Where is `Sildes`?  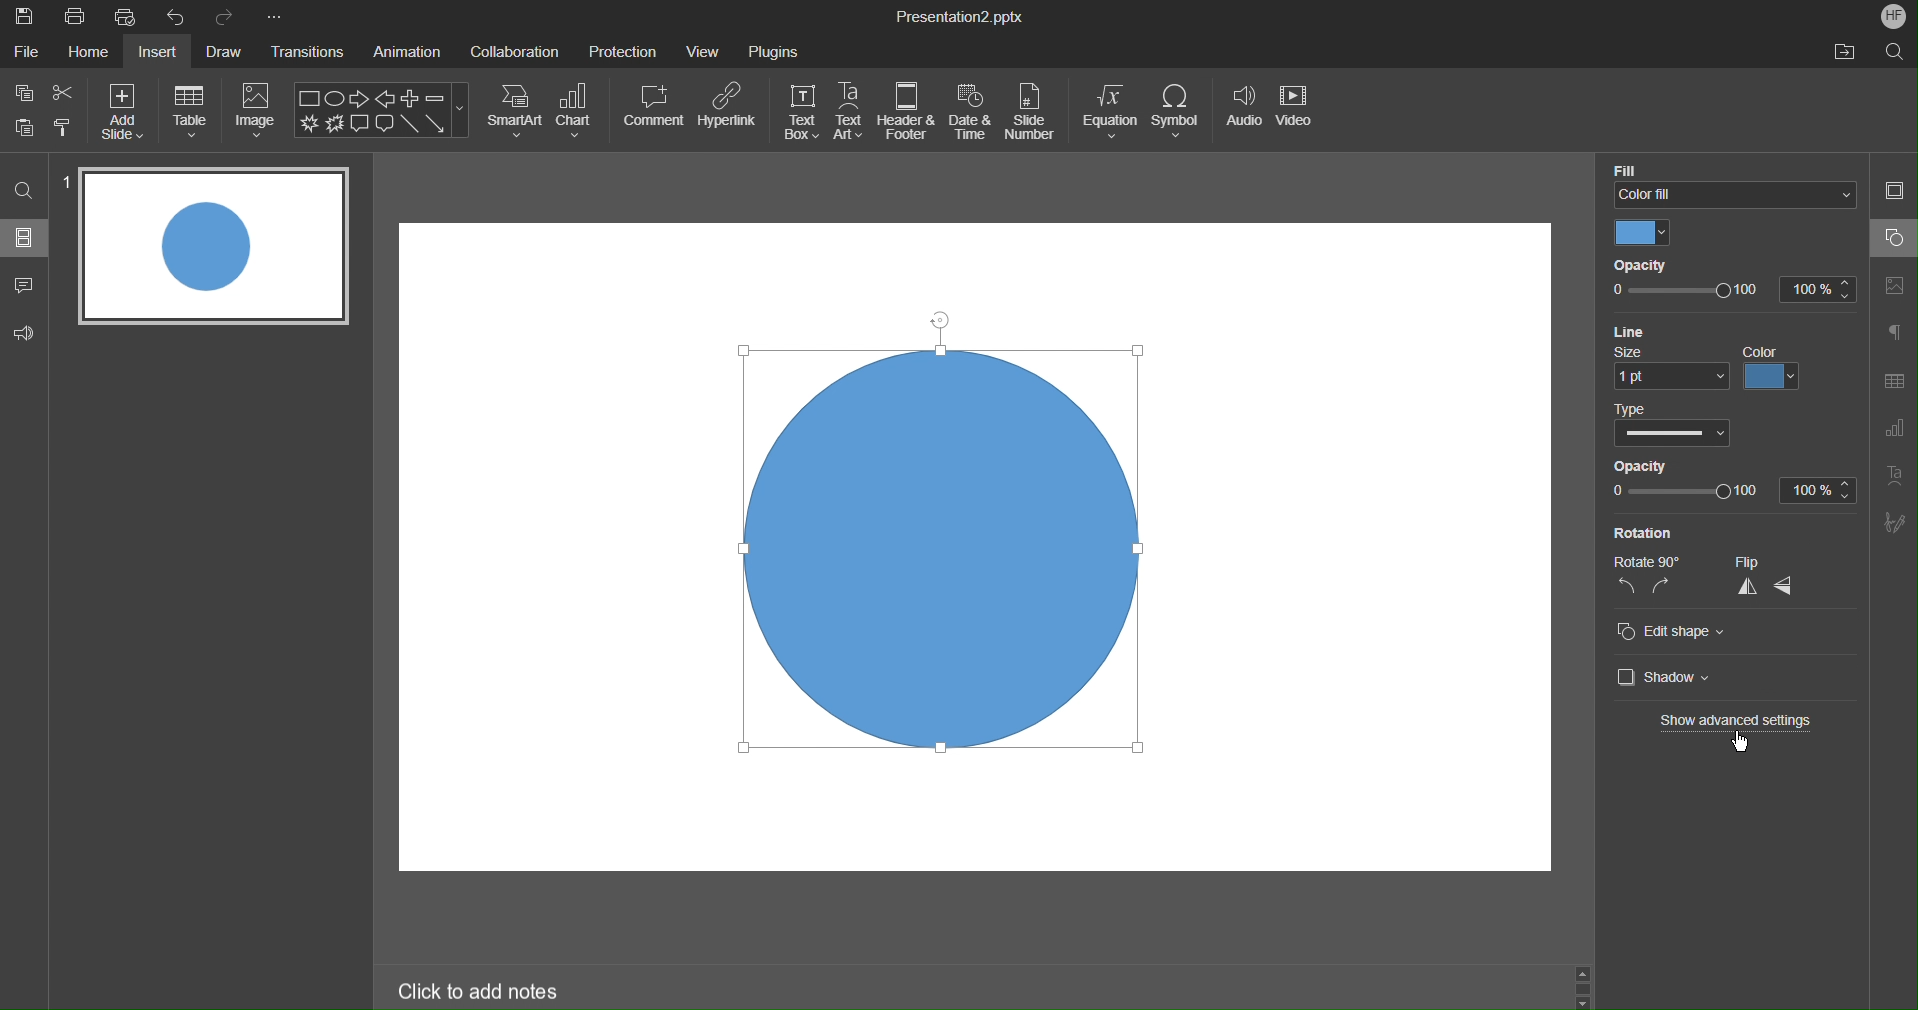
Sildes is located at coordinates (26, 237).